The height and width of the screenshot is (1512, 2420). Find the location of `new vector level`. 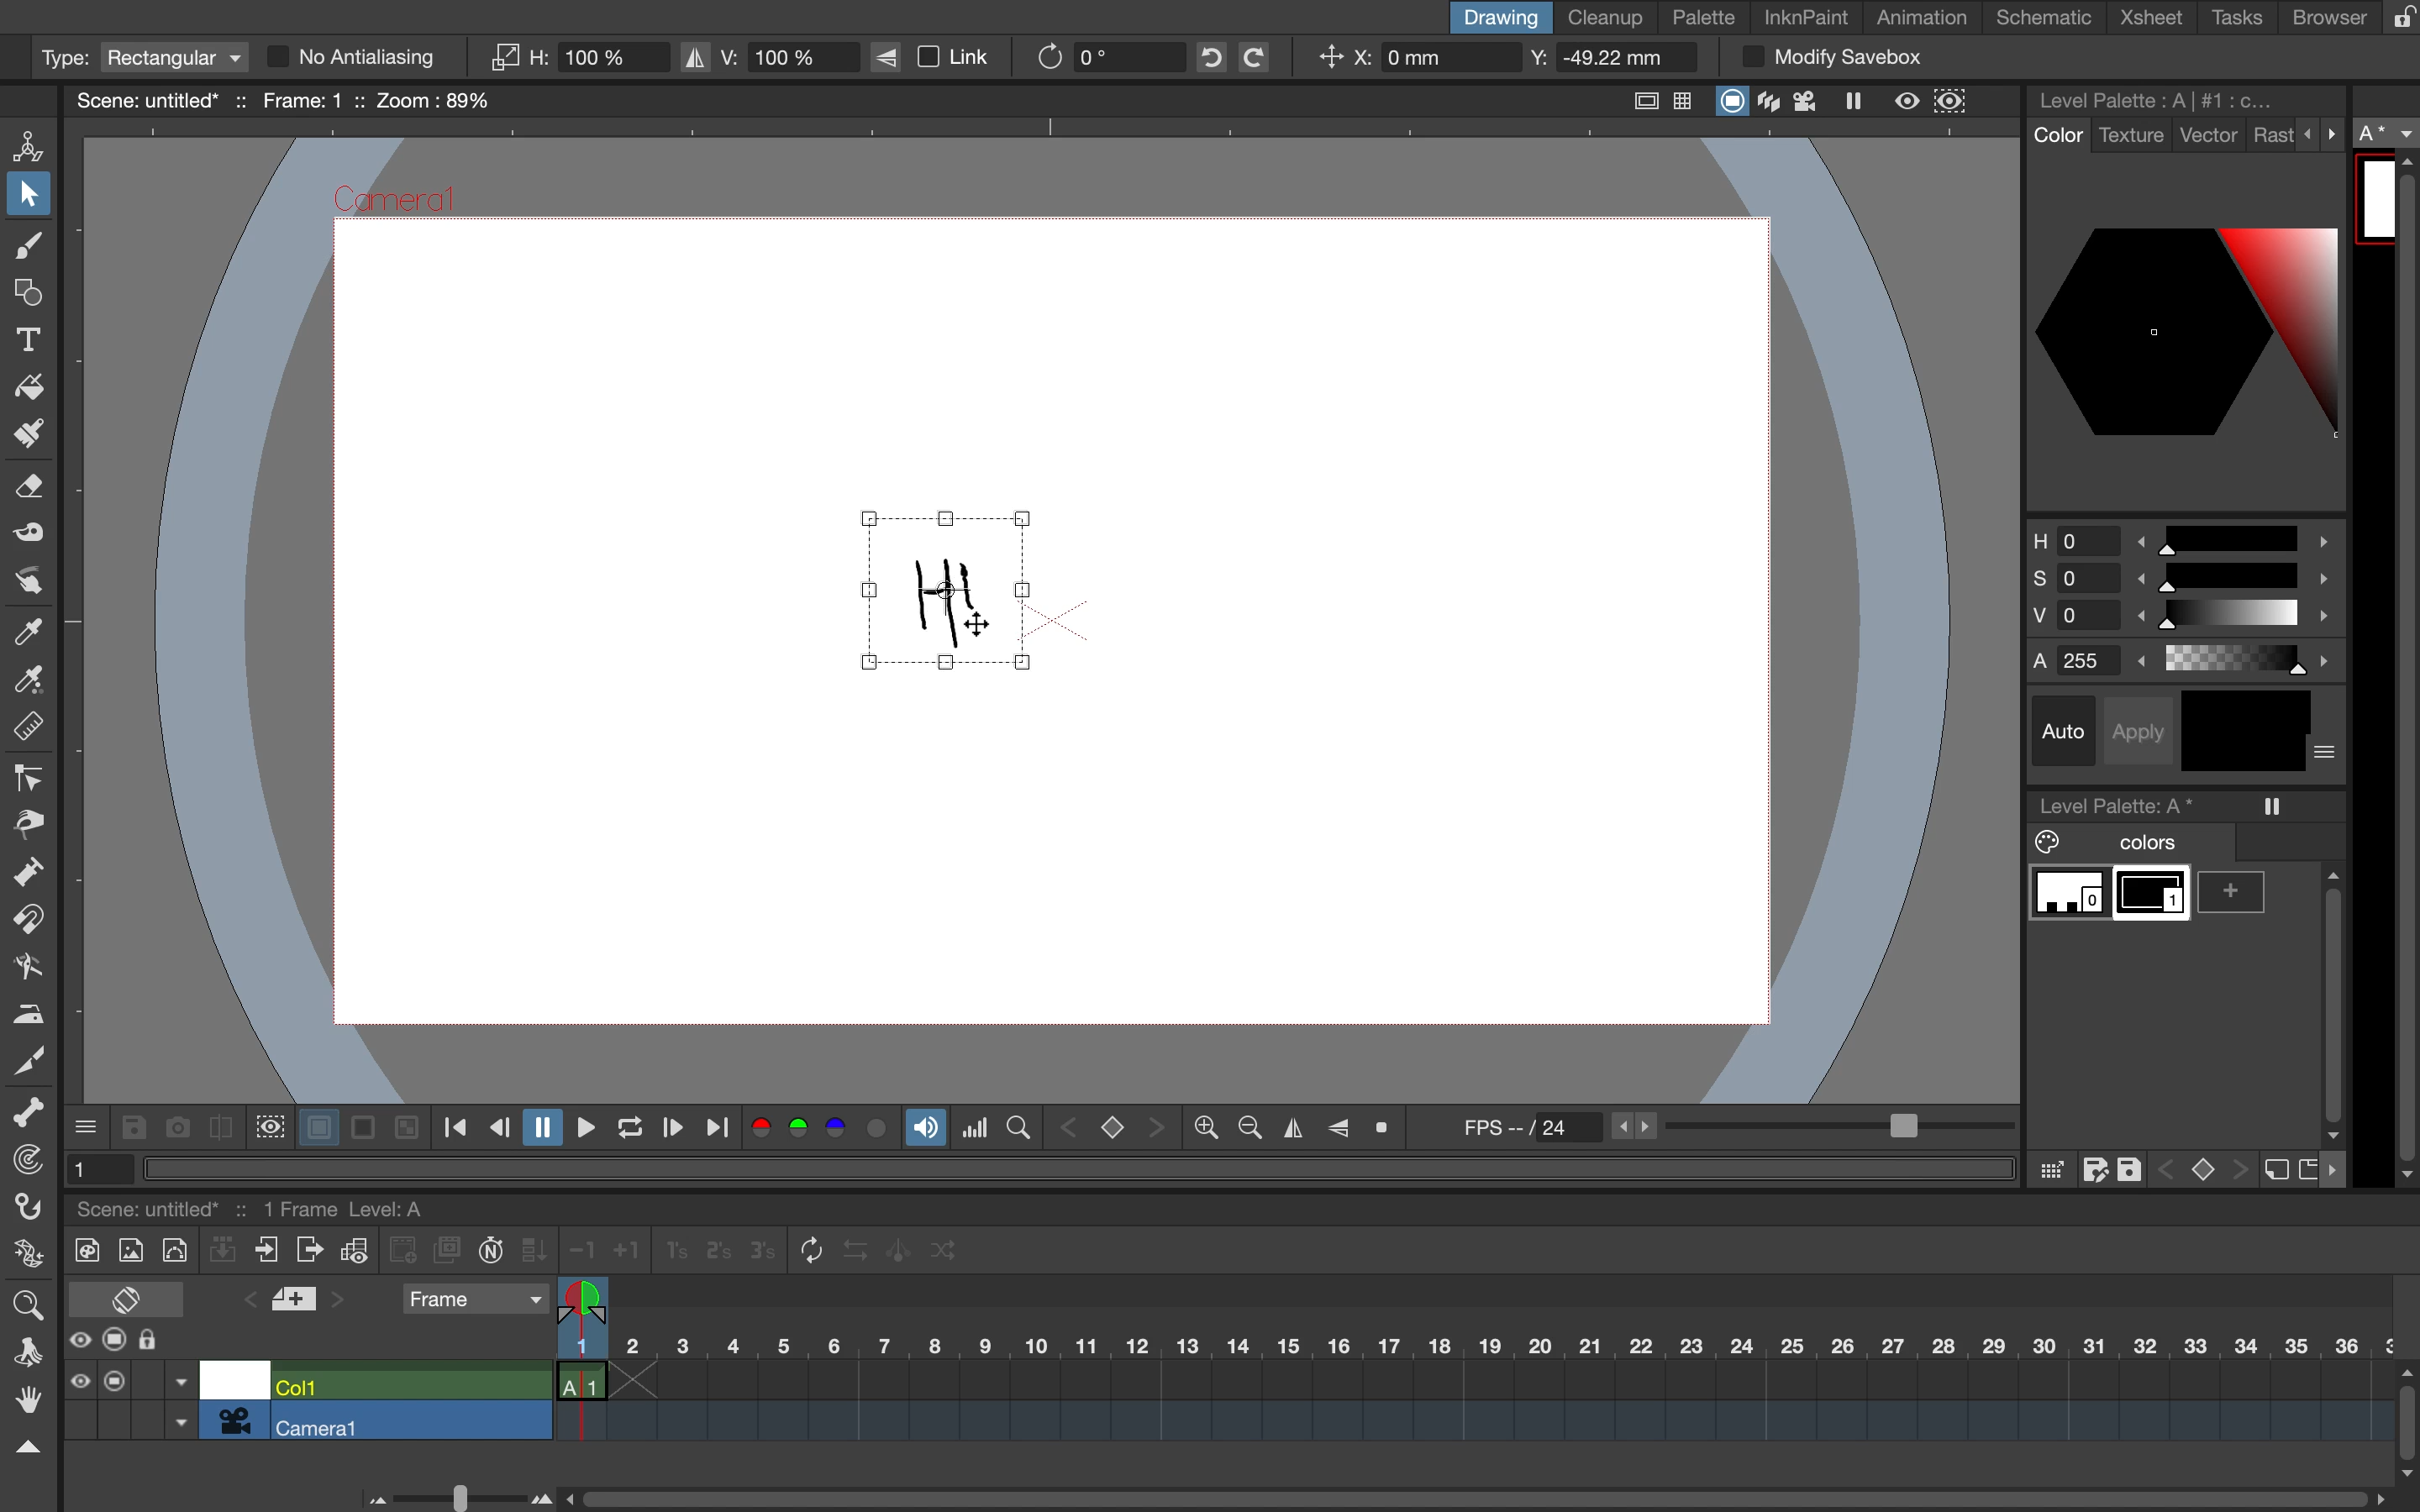

new vector level is located at coordinates (174, 1248).